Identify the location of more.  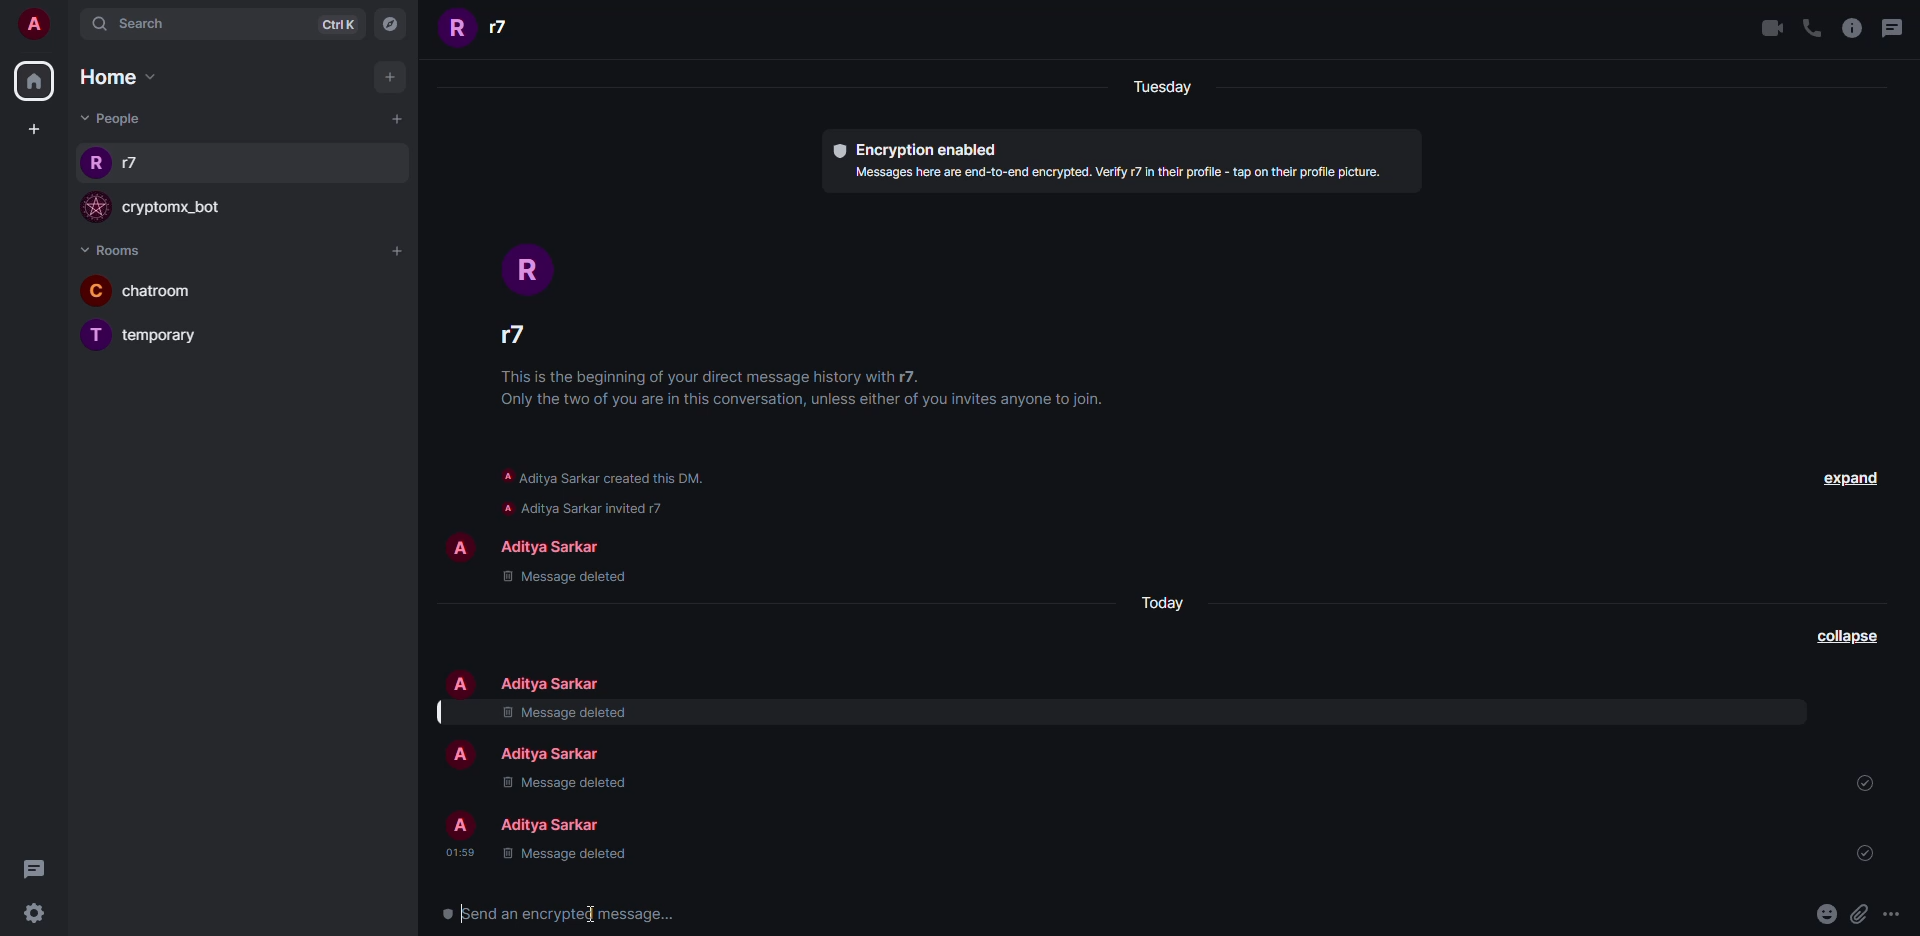
(1893, 914).